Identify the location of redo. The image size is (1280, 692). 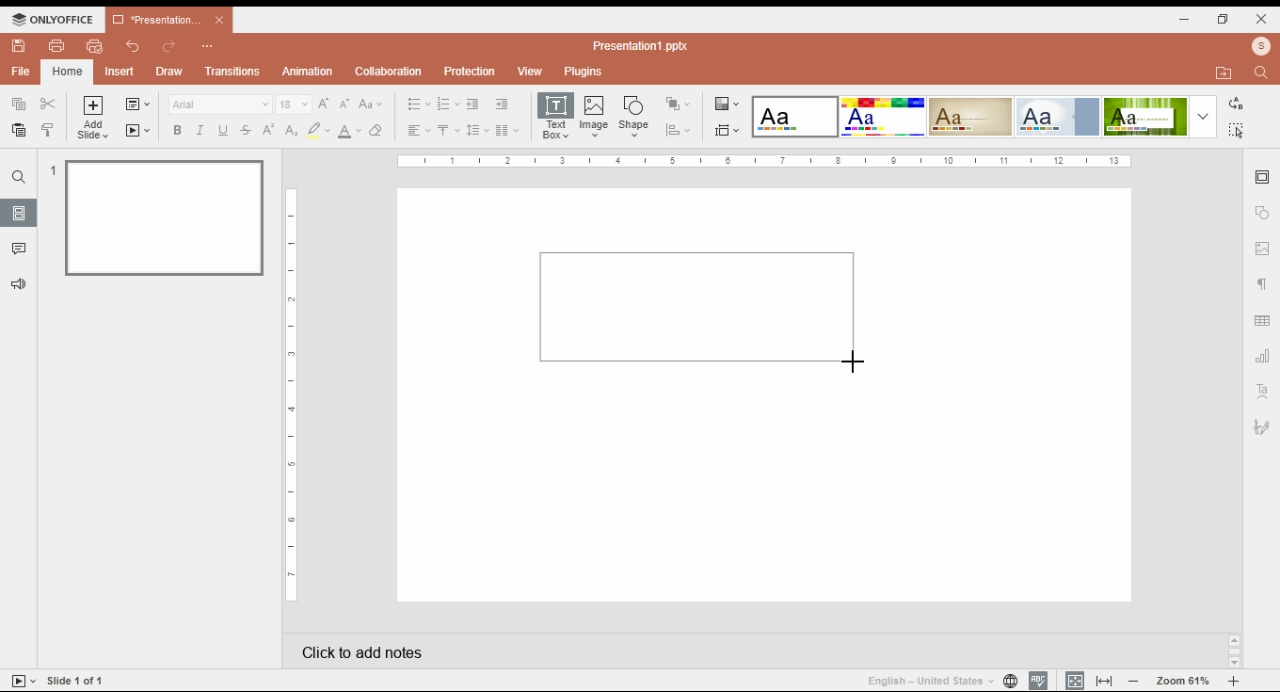
(168, 48).